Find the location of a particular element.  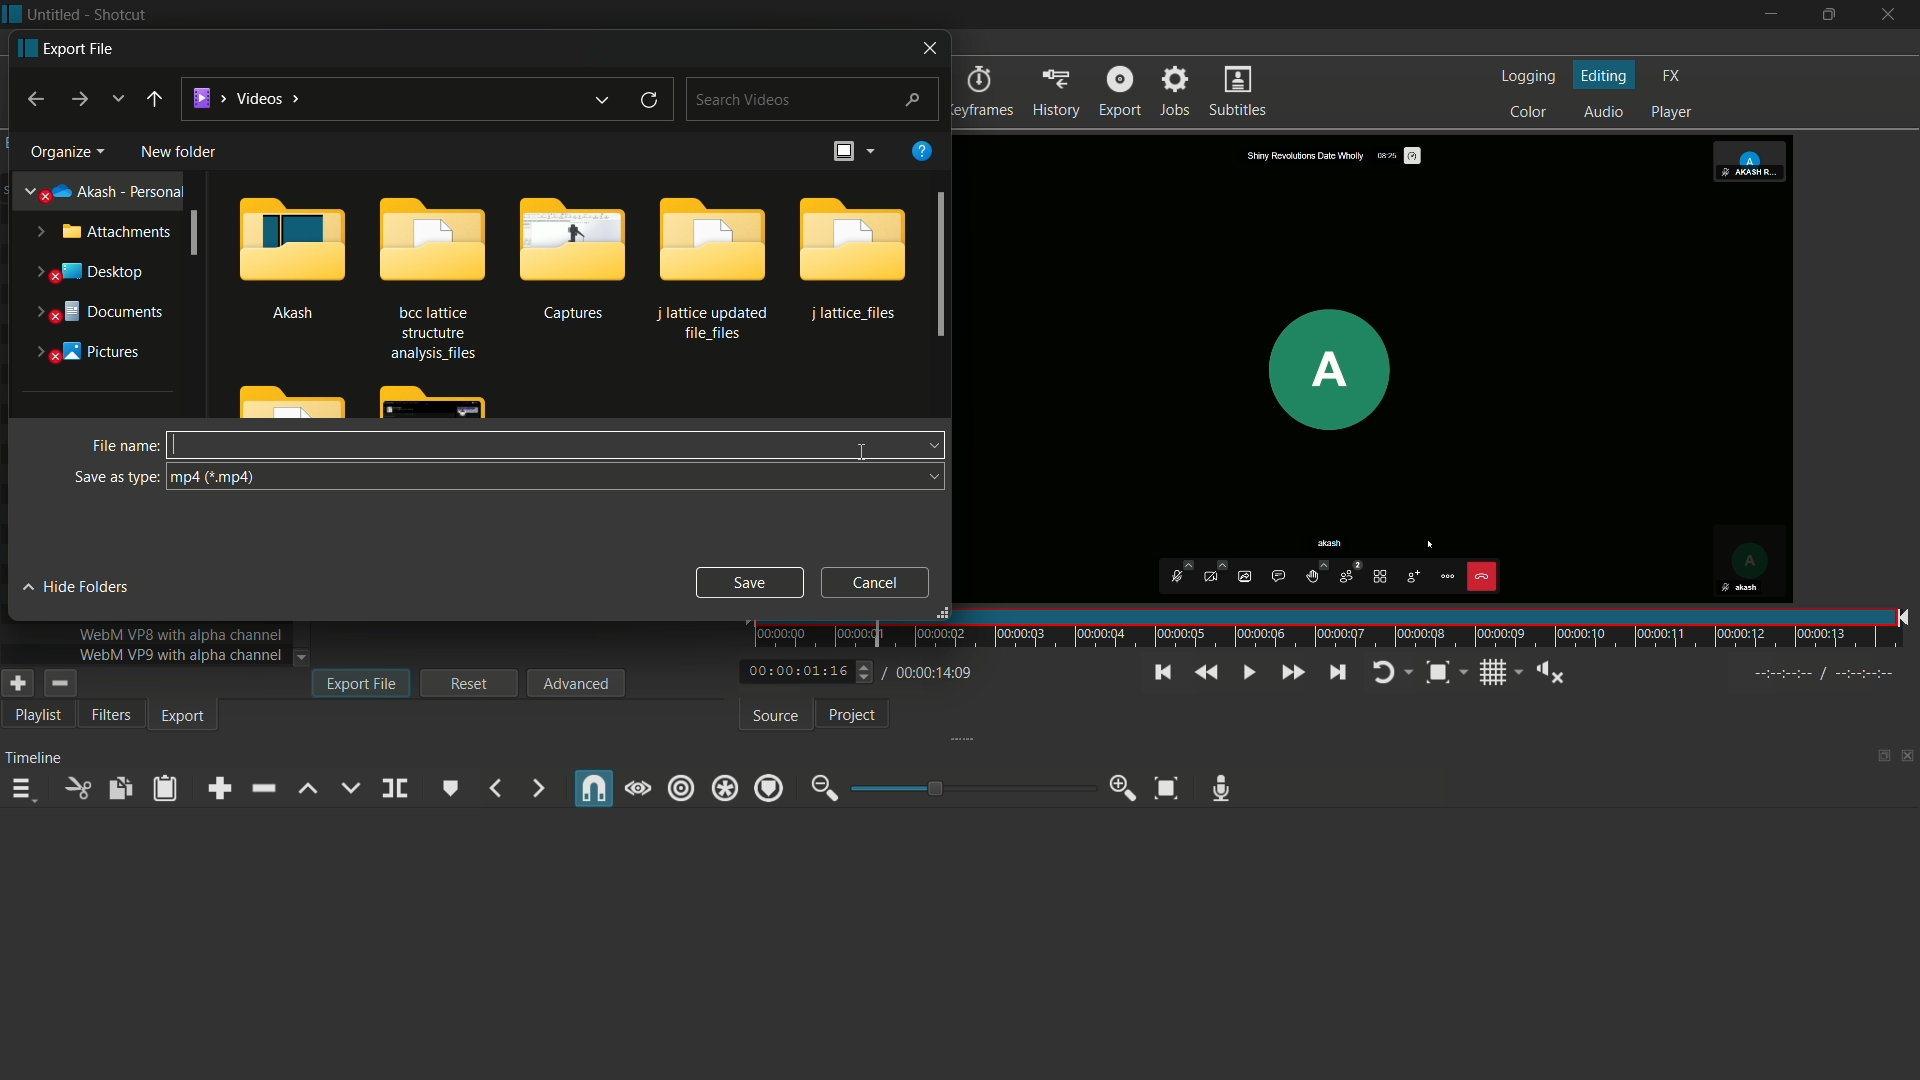

get help is located at coordinates (921, 151).